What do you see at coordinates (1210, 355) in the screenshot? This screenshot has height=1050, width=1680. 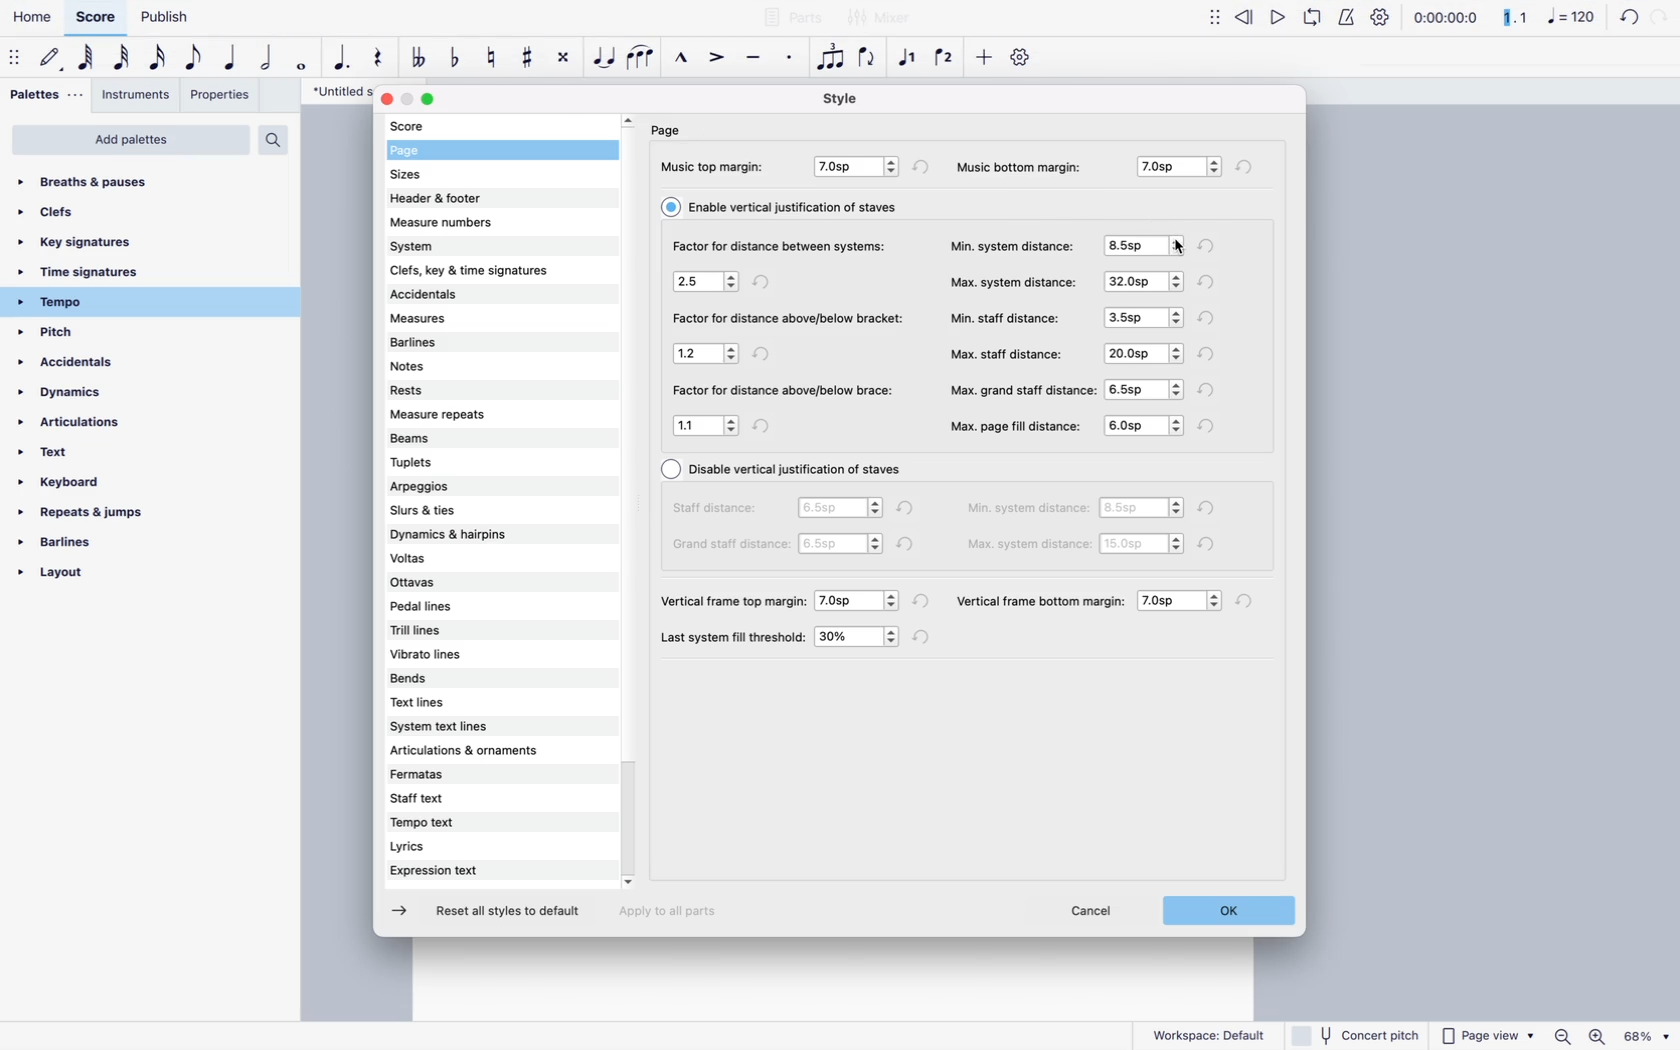 I see `refresh` at bounding box center [1210, 355].